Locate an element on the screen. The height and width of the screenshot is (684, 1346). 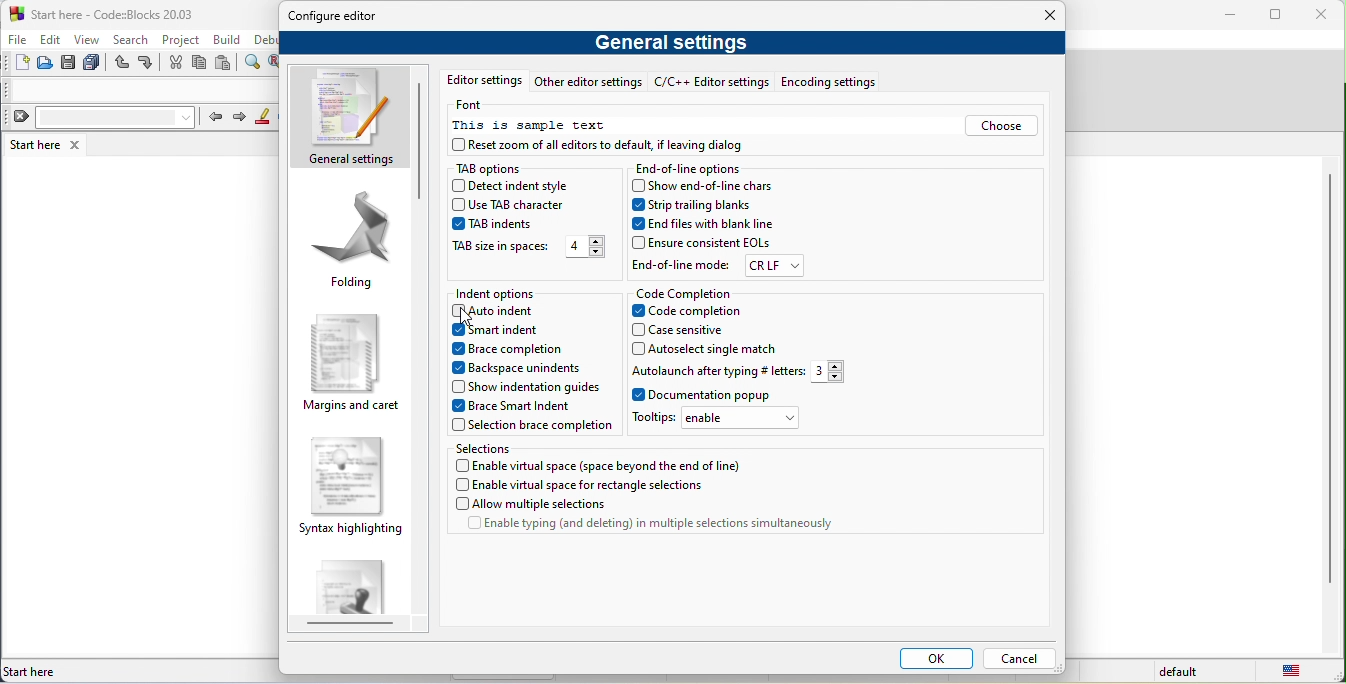
general settings is located at coordinates (673, 43).